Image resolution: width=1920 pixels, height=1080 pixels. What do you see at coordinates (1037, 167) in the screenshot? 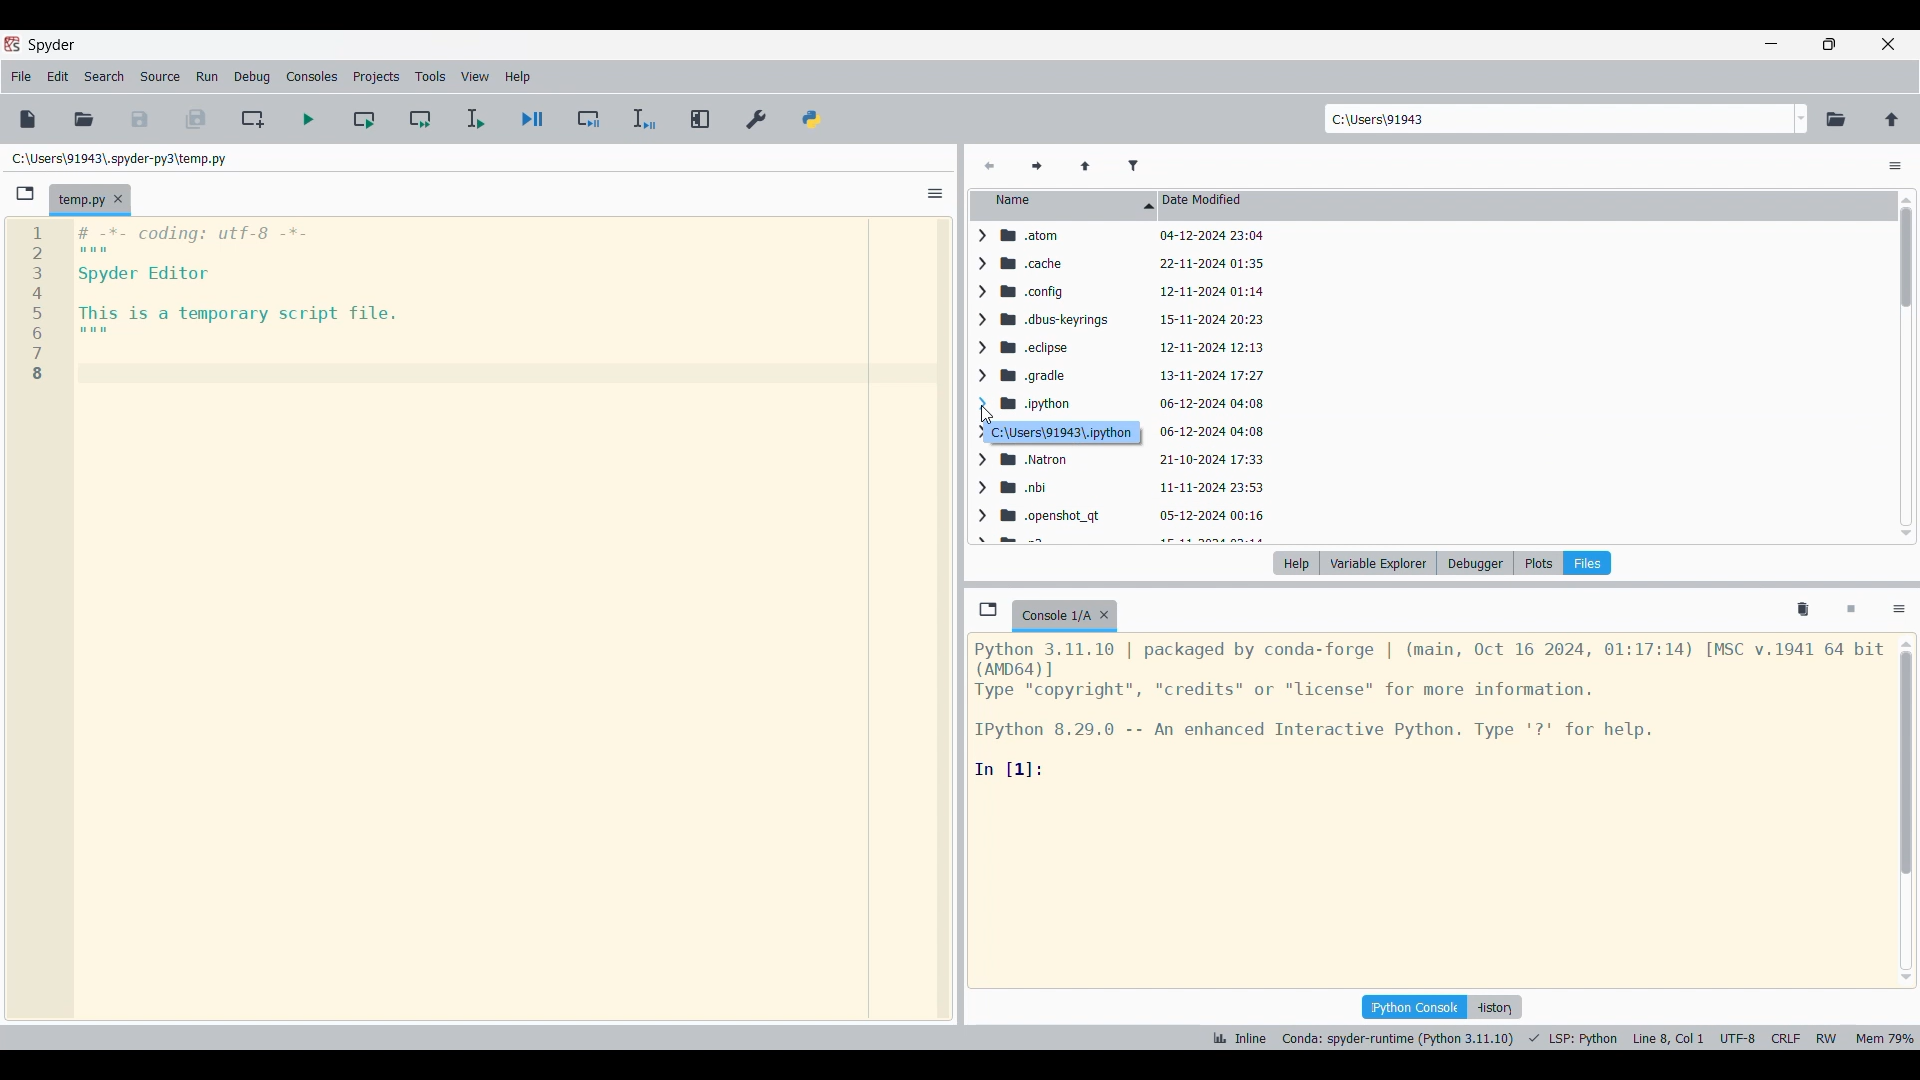
I see `Next` at bounding box center [1037, 167].